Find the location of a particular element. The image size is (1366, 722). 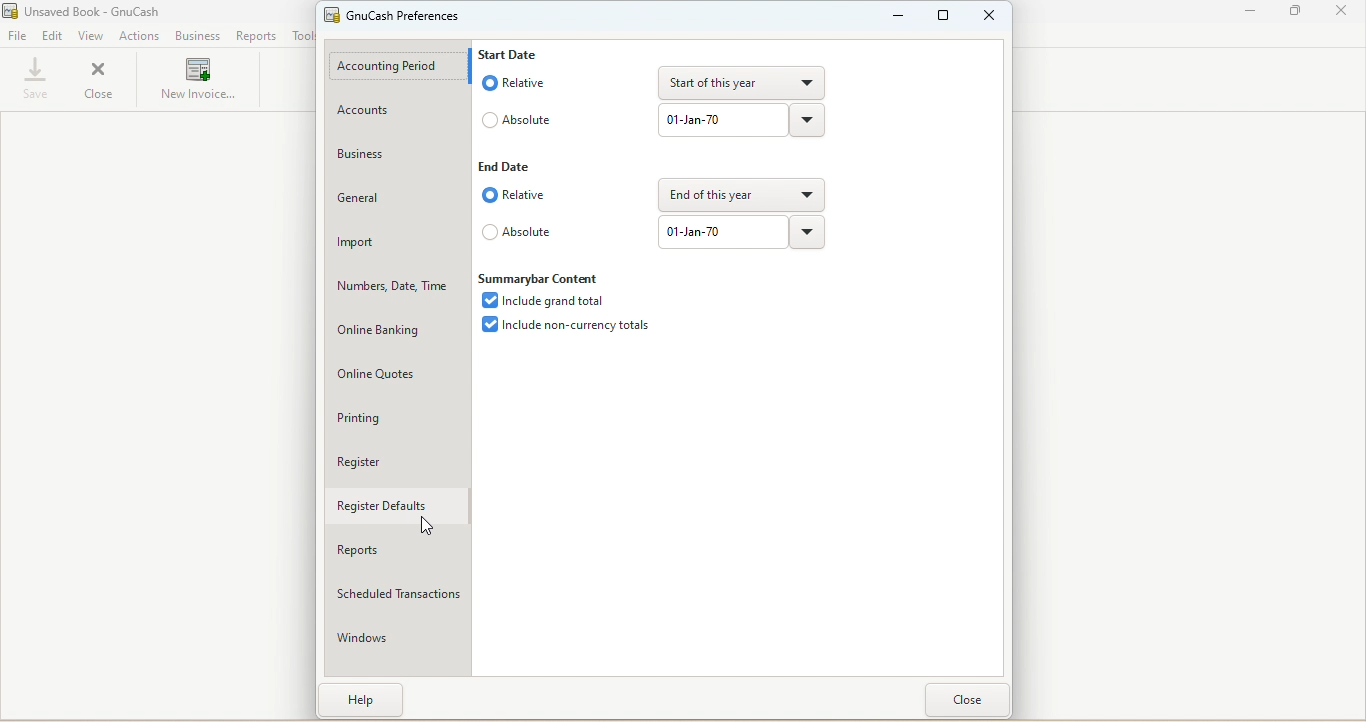

Minimize is located at coordinates (1253, 12).